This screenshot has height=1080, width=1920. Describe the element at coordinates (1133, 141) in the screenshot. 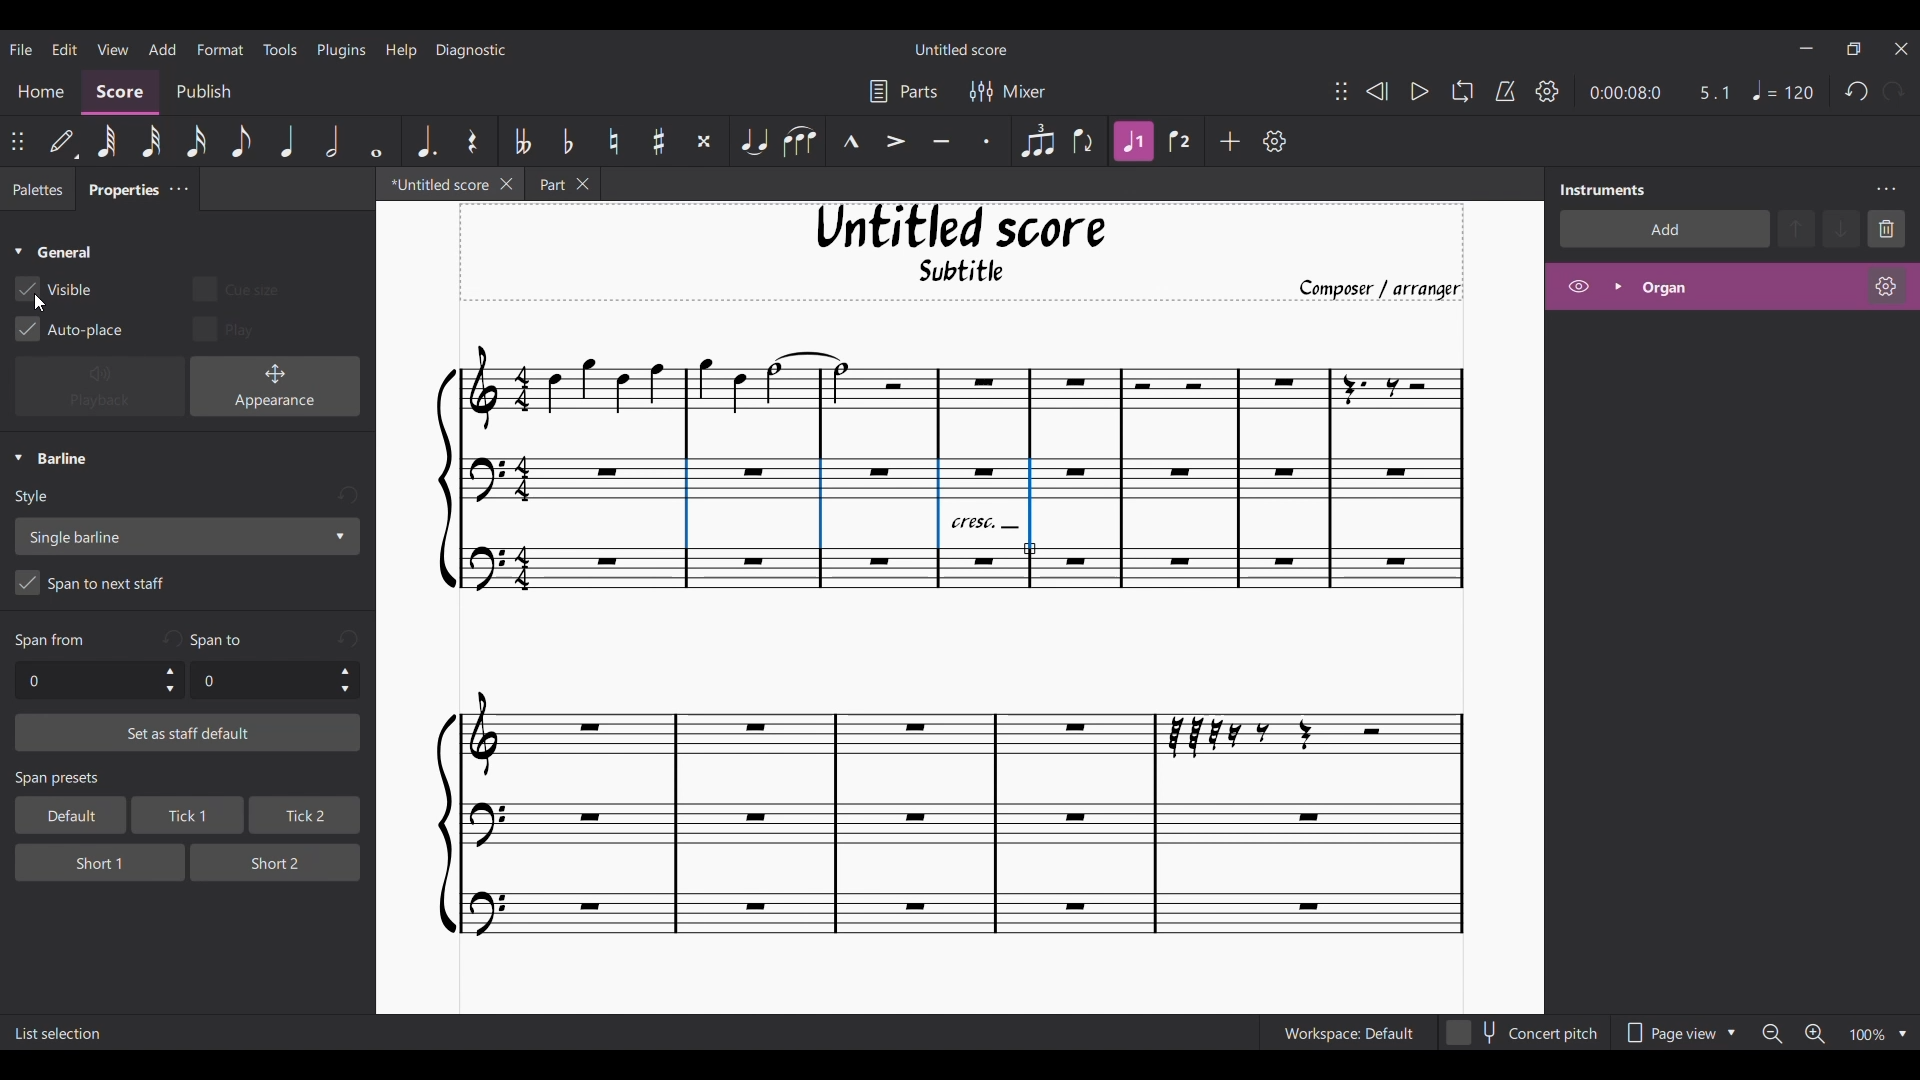

I see `Highlighted due to current selection` at that location.